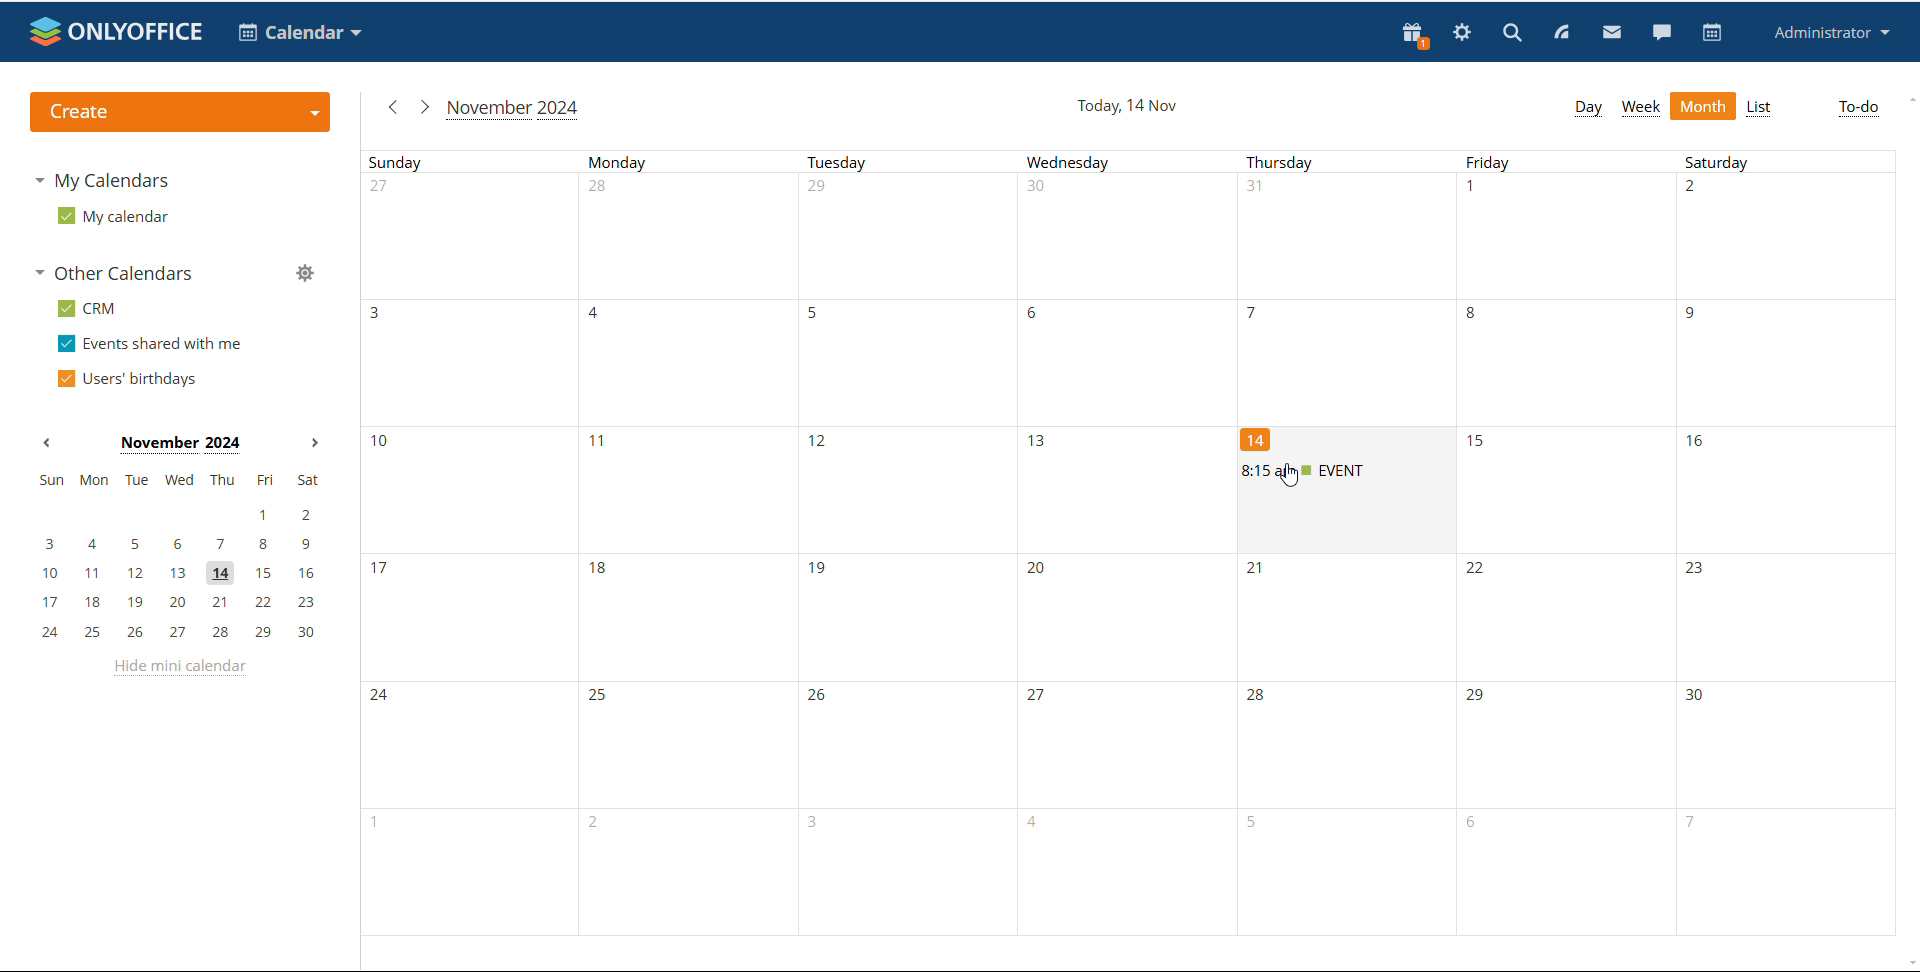  Describe the element at coordinates (390, 108) in the screenshot. I see `previous month` at that location.